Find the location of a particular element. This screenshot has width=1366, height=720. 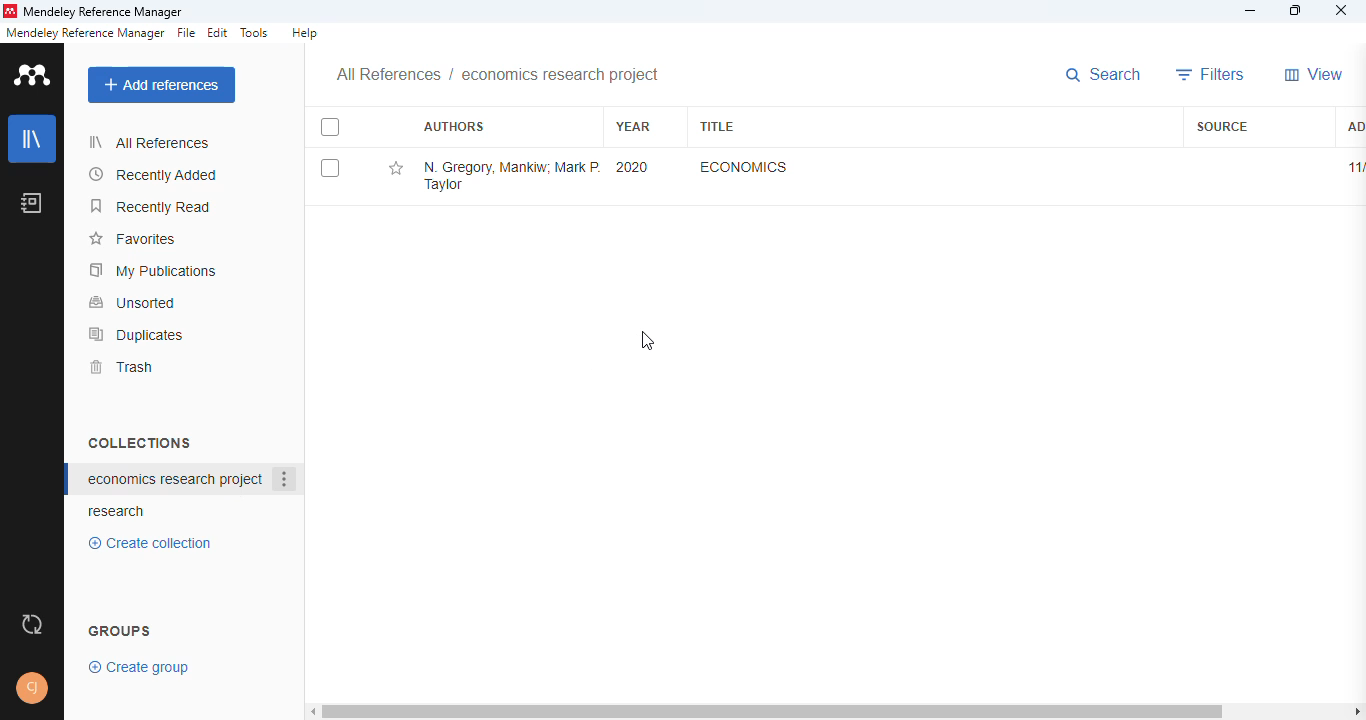

all references is located at coordinates (149, 142).